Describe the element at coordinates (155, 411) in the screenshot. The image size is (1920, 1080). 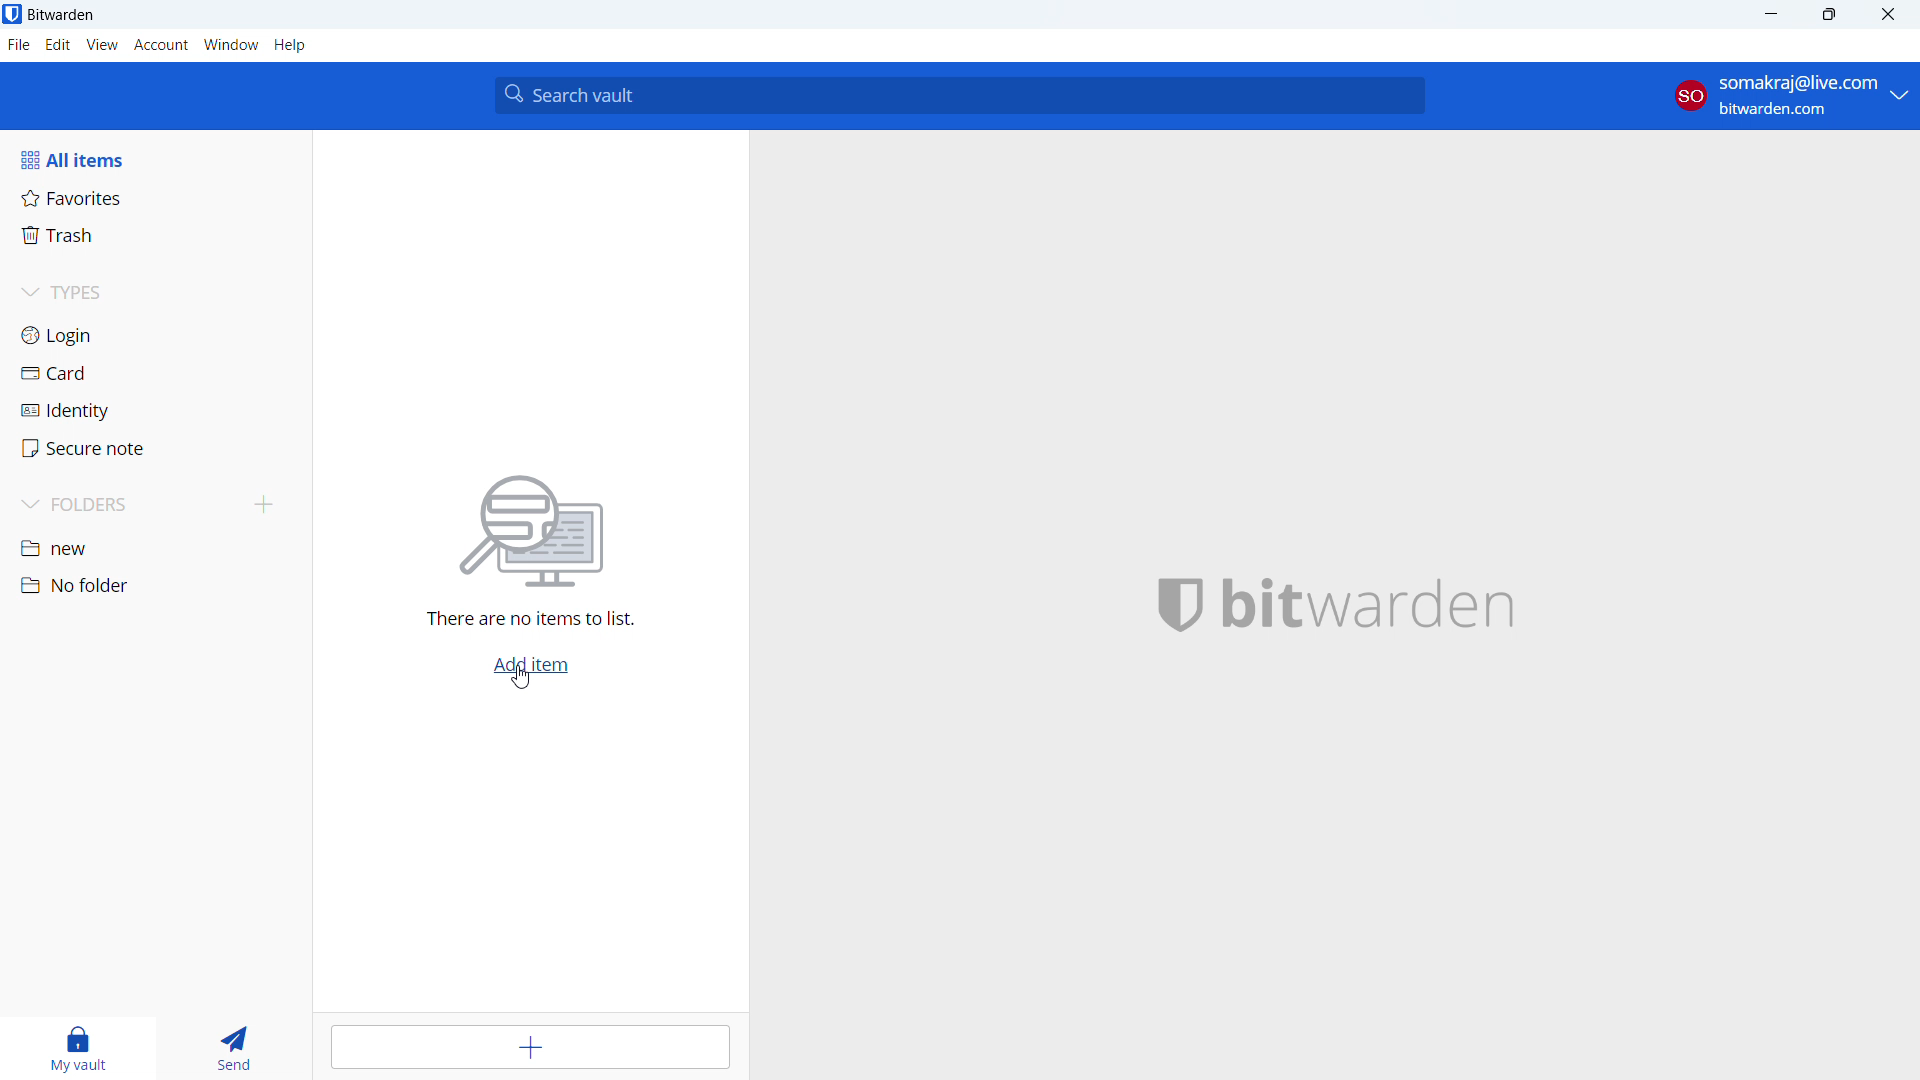
I see `identity` at that location.